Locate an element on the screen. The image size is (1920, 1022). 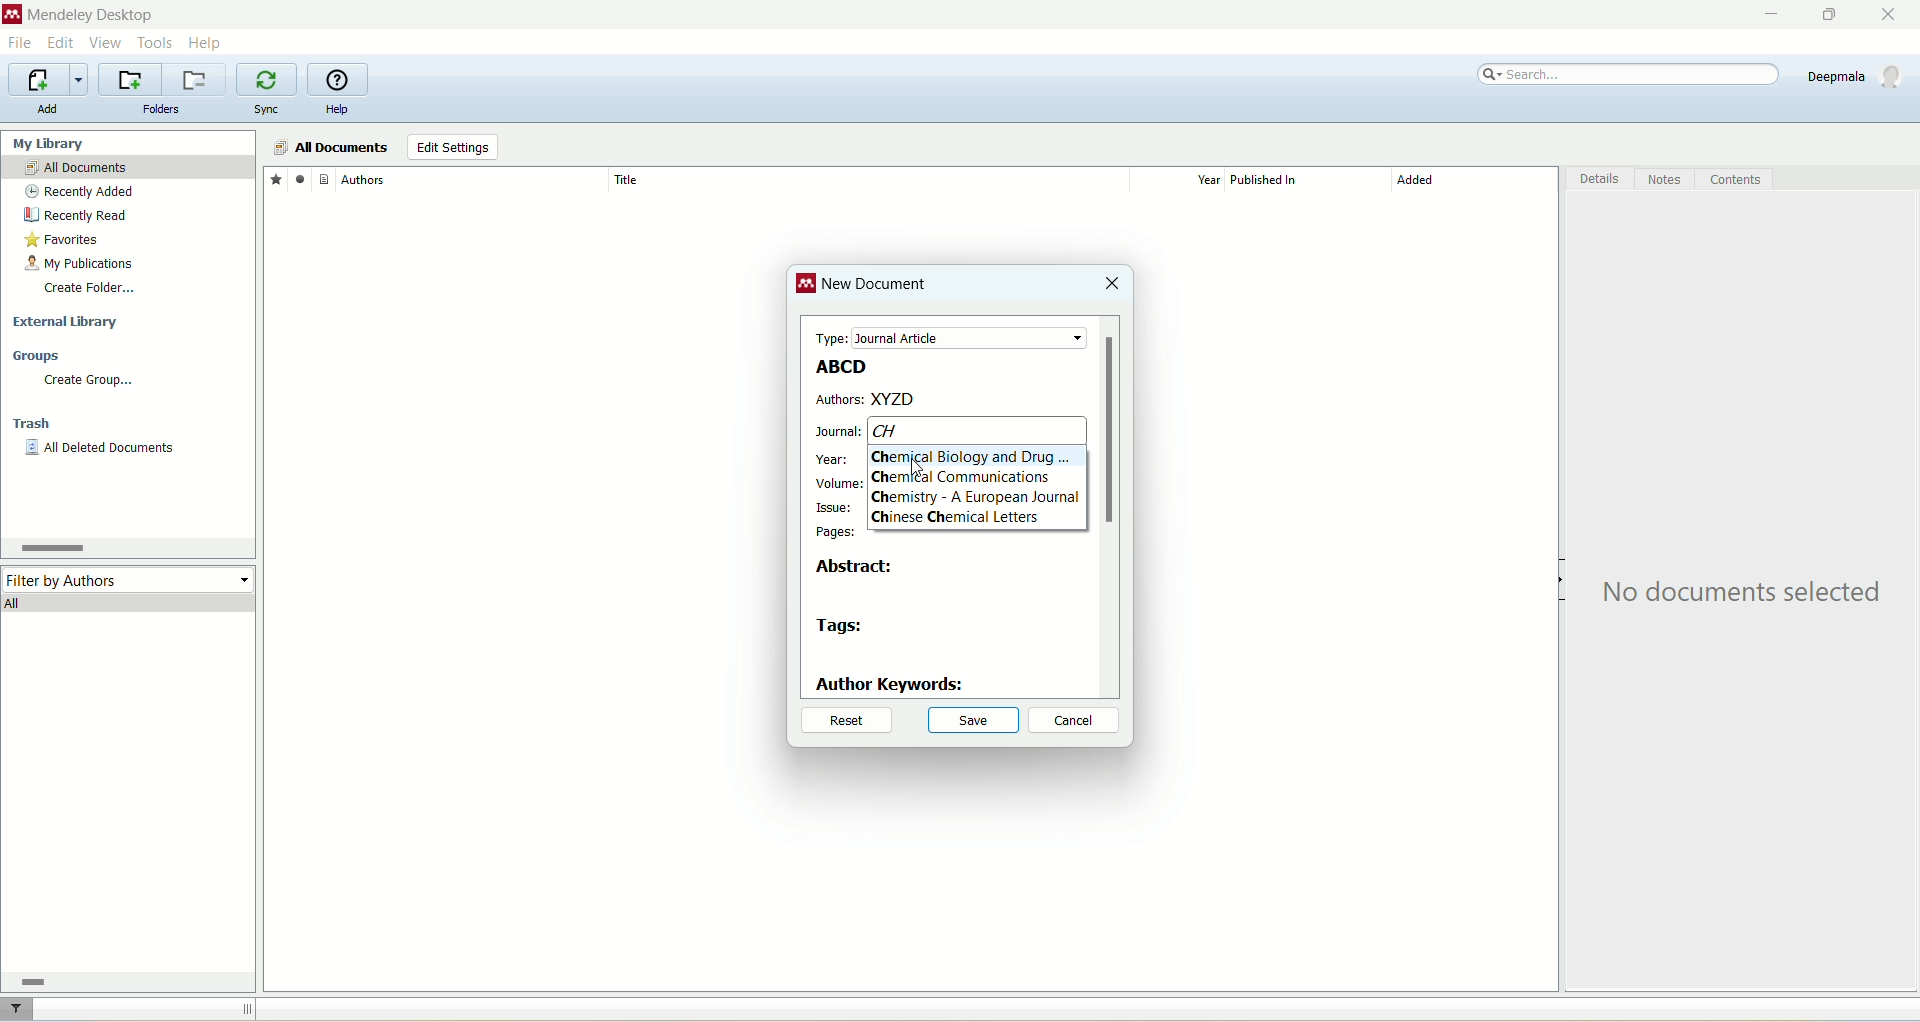
folders is located at coordinates (162, 110).